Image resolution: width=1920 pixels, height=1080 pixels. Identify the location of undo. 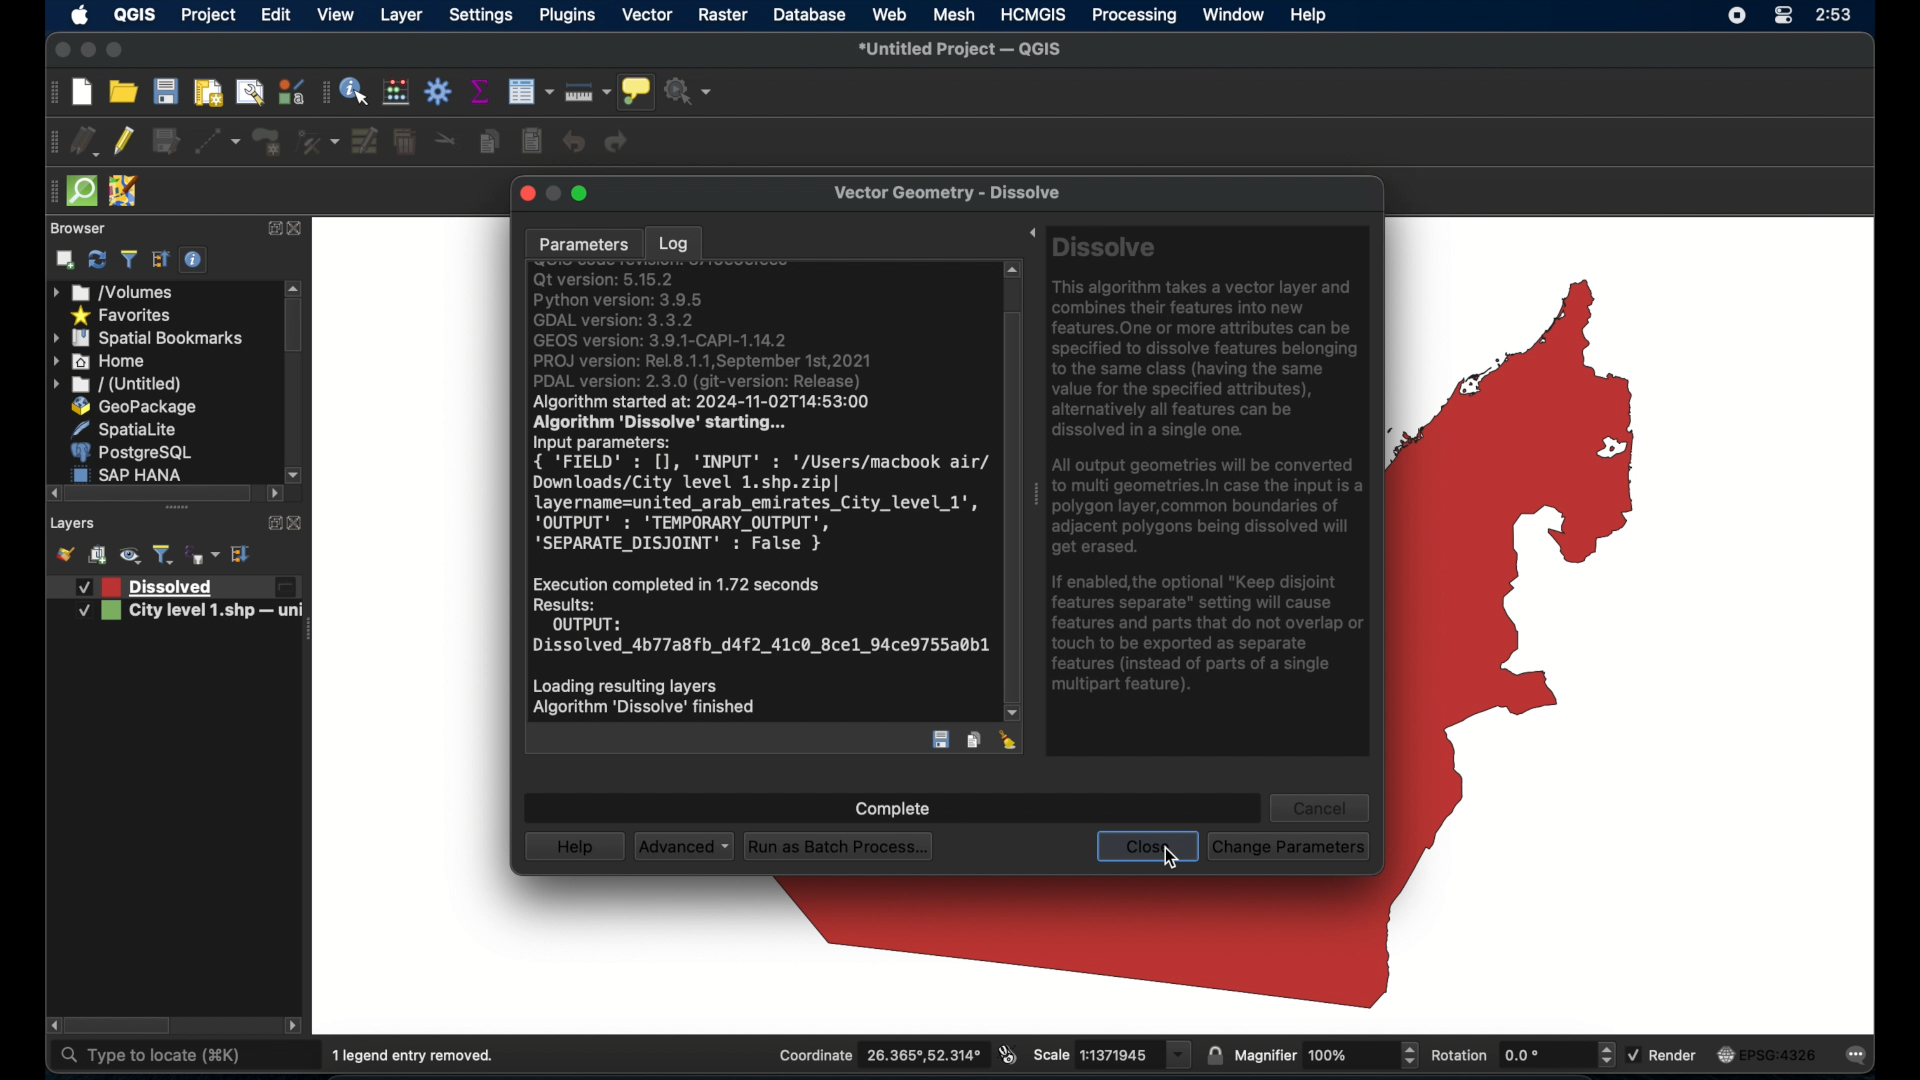
(573, 142).